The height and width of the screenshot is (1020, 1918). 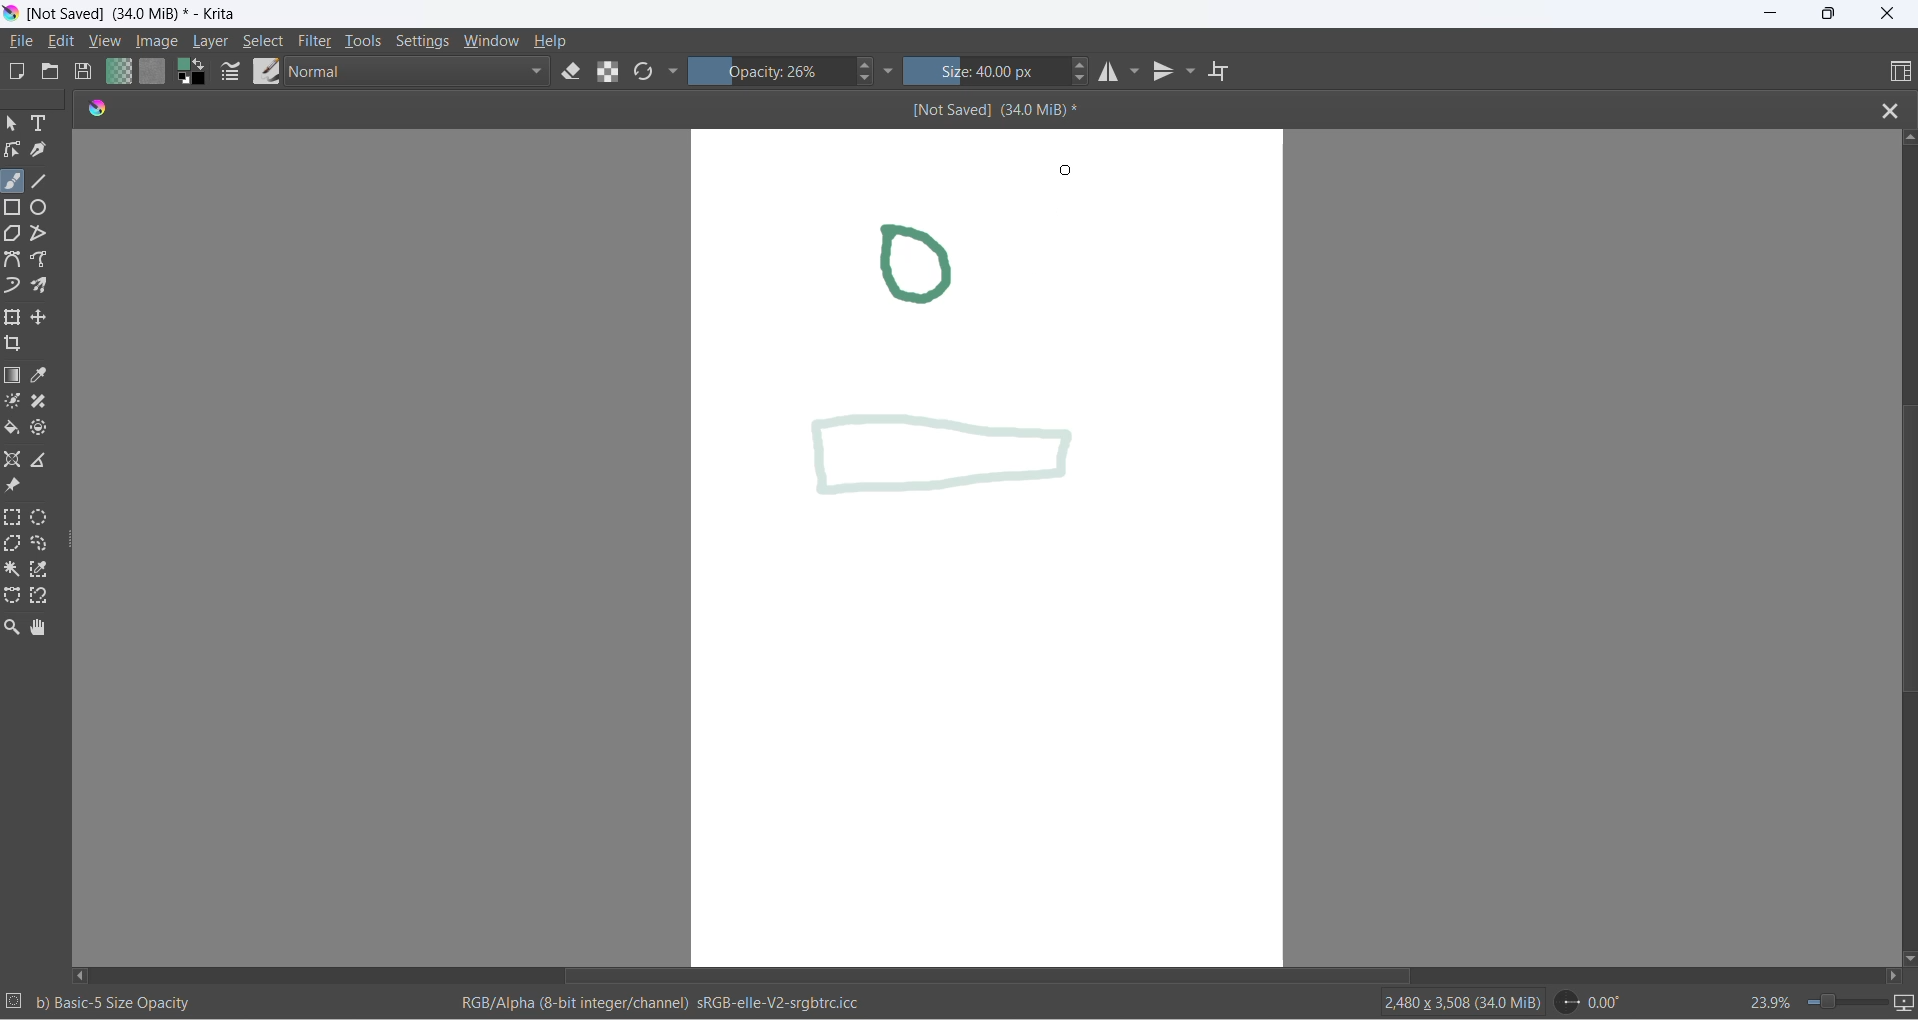 What do you see at coordinates (47, 459) in the screenshot?
I see `measure the distance between two points` at bounding box center [47, 459].